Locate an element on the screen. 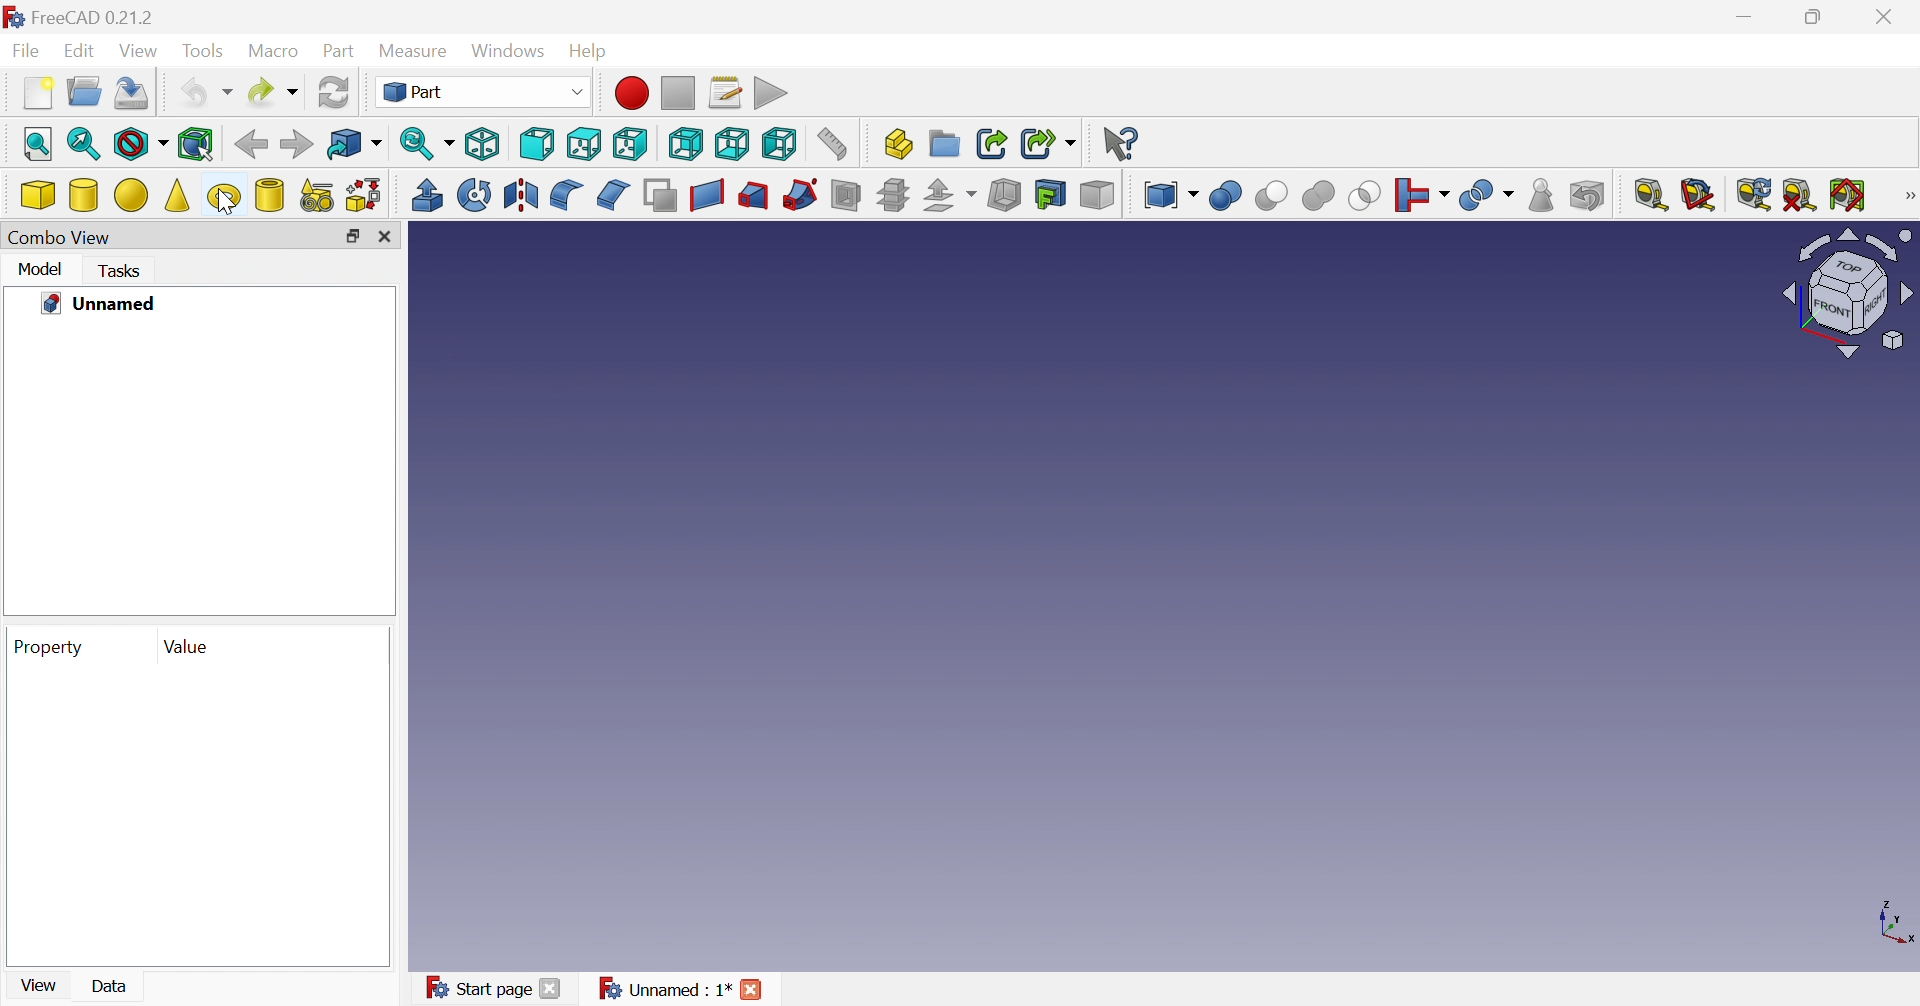  Right is located at coordinates (683, 143).